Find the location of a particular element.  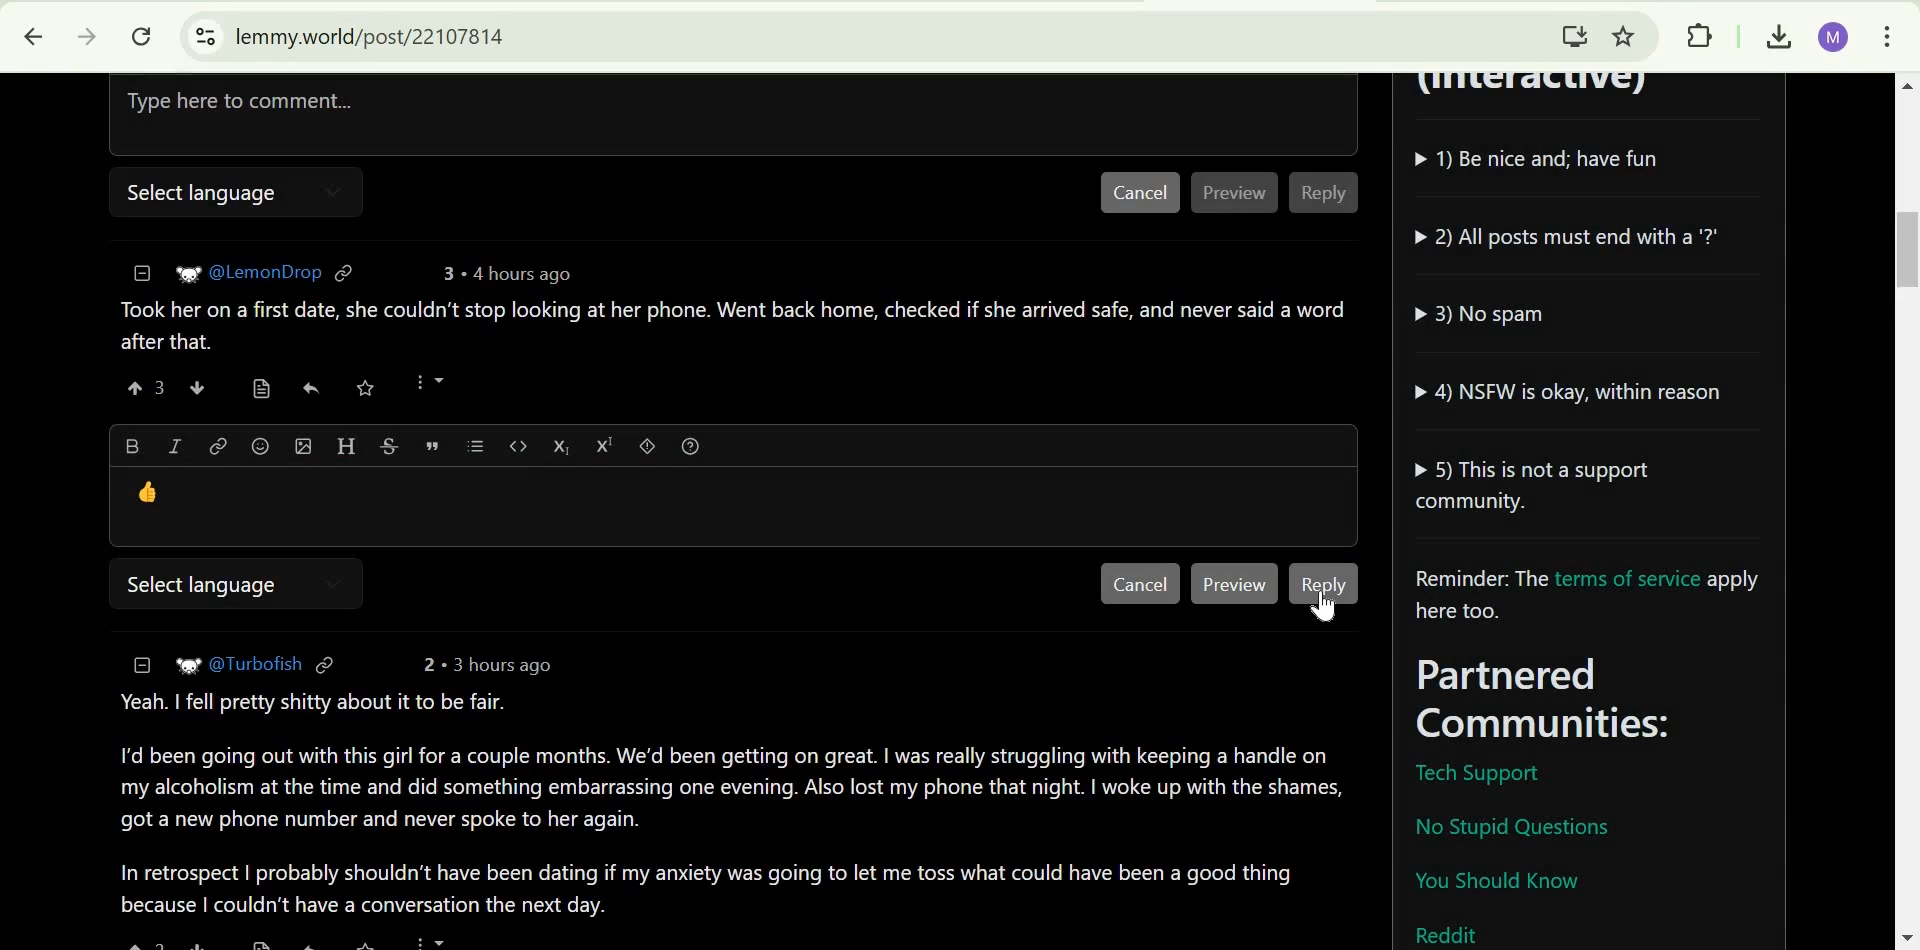

user ID is located at coordinates (265, 270).